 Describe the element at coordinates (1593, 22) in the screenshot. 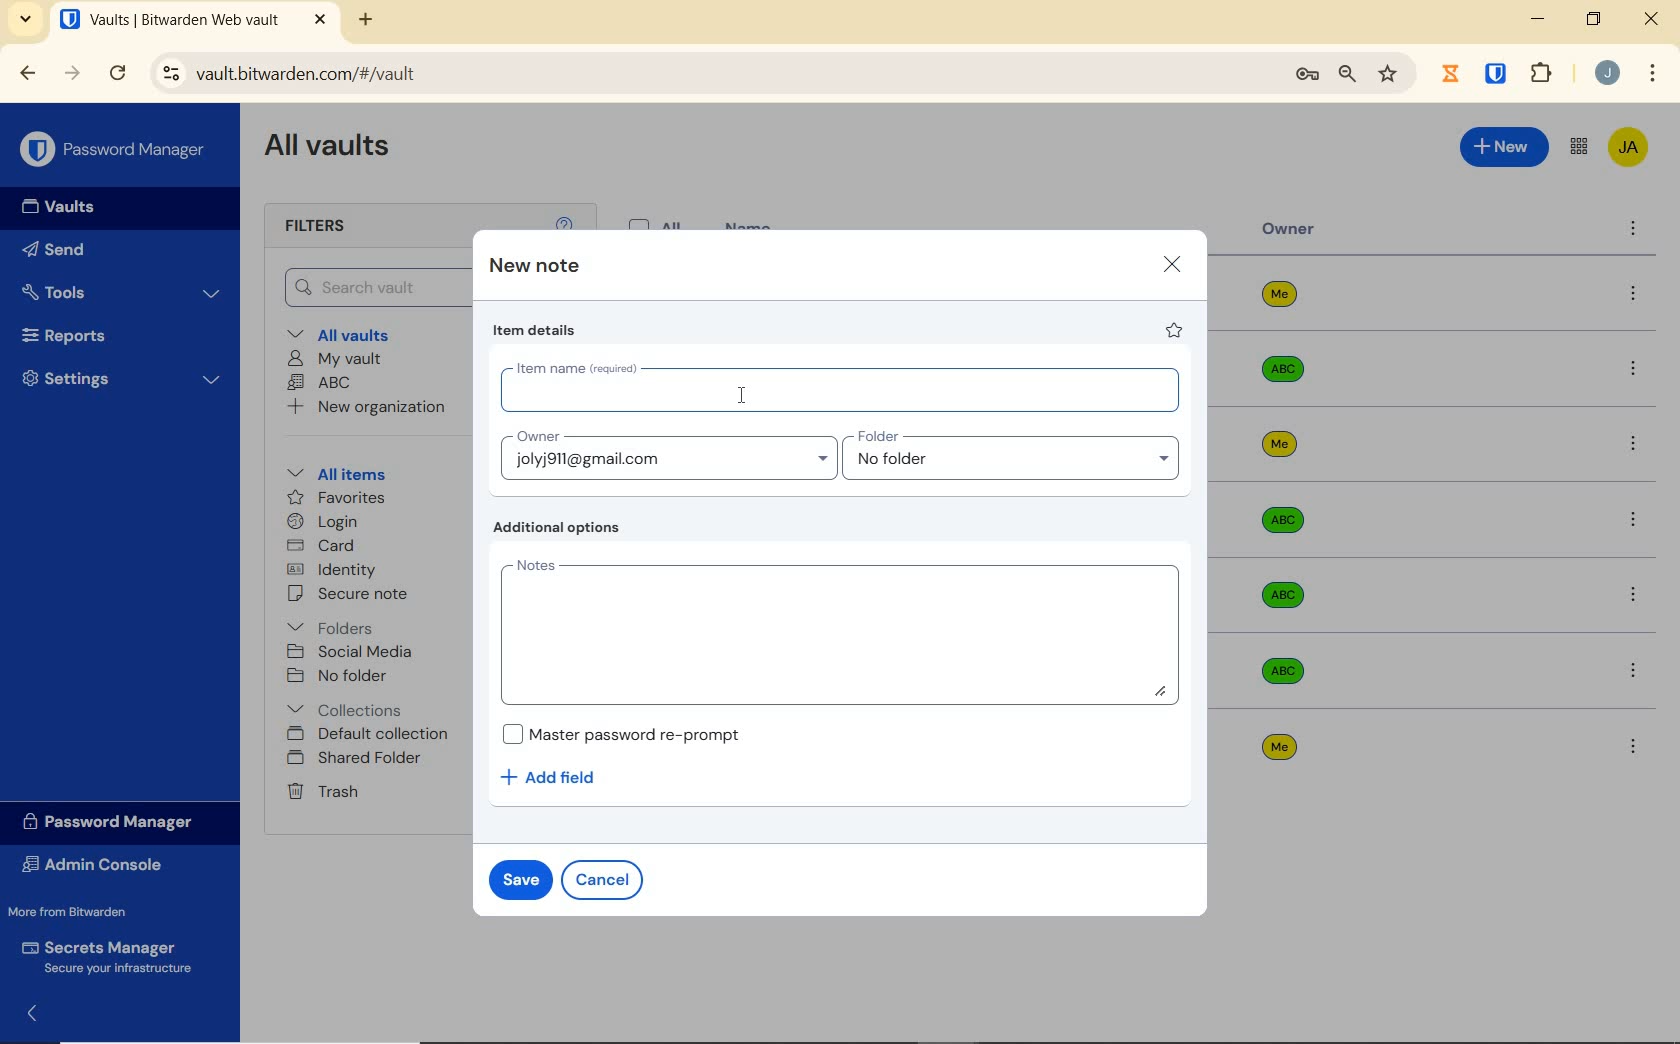

I see `RESTORE` at that location.